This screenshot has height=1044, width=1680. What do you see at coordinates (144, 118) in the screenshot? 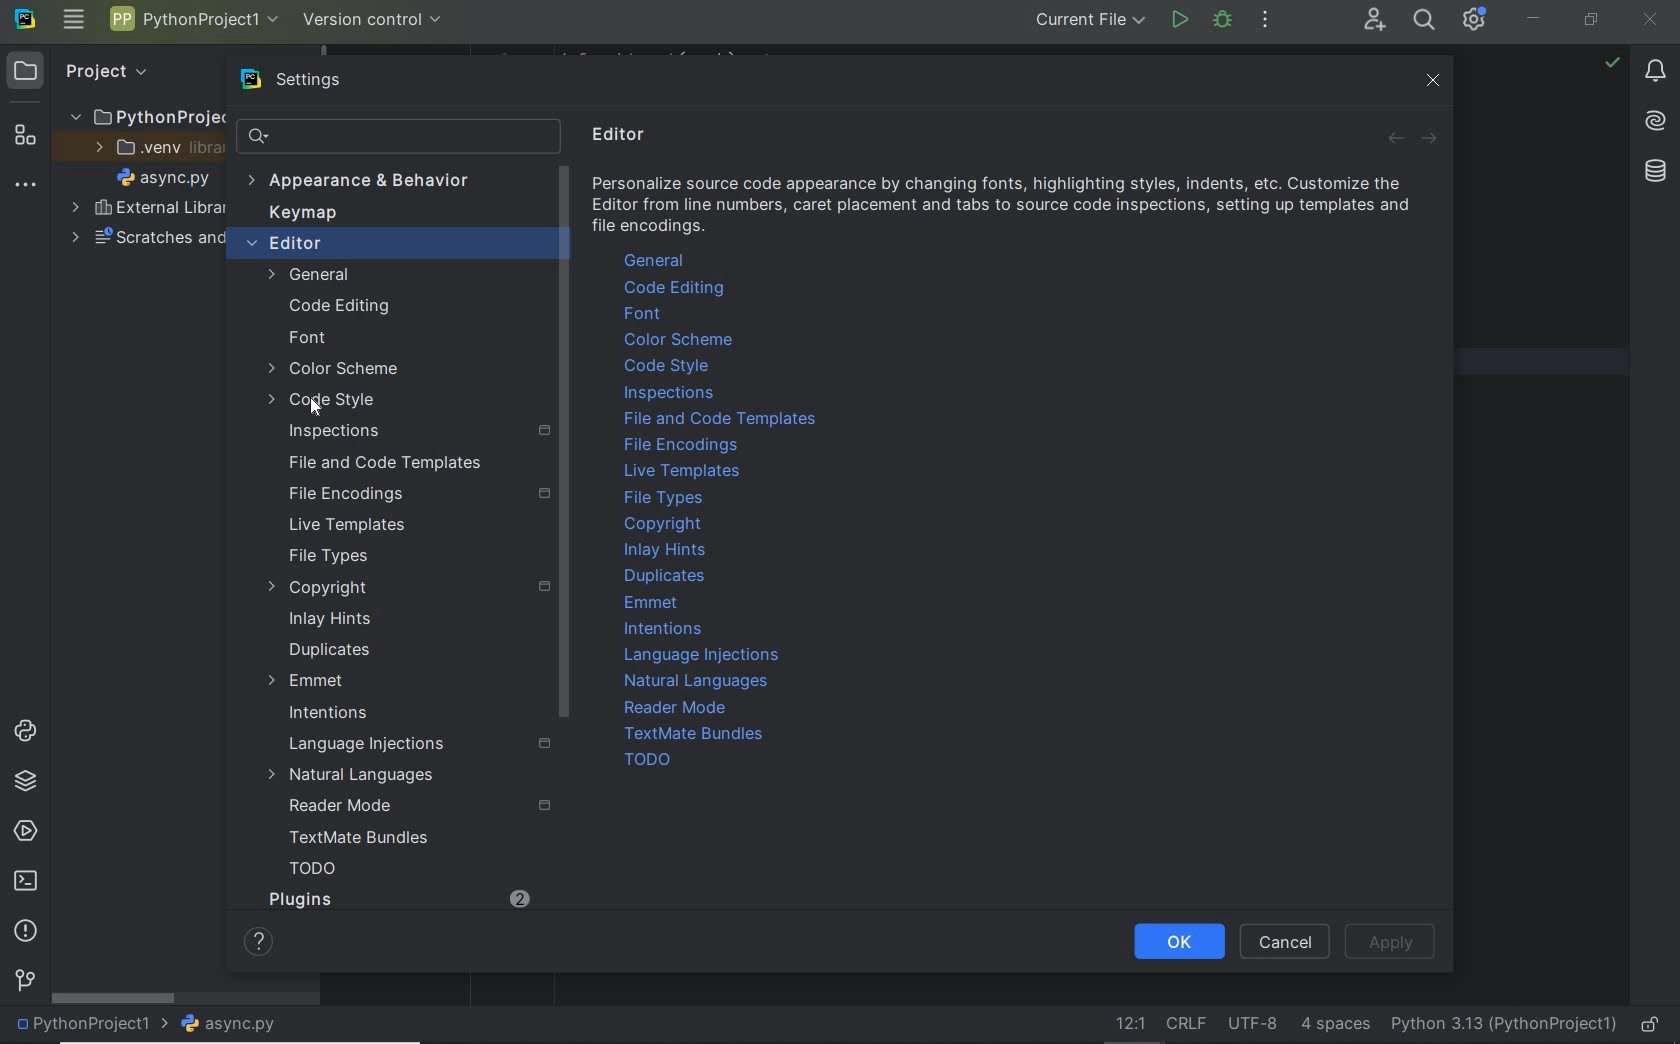
I see `project folder` at bounding box center [144, 118].